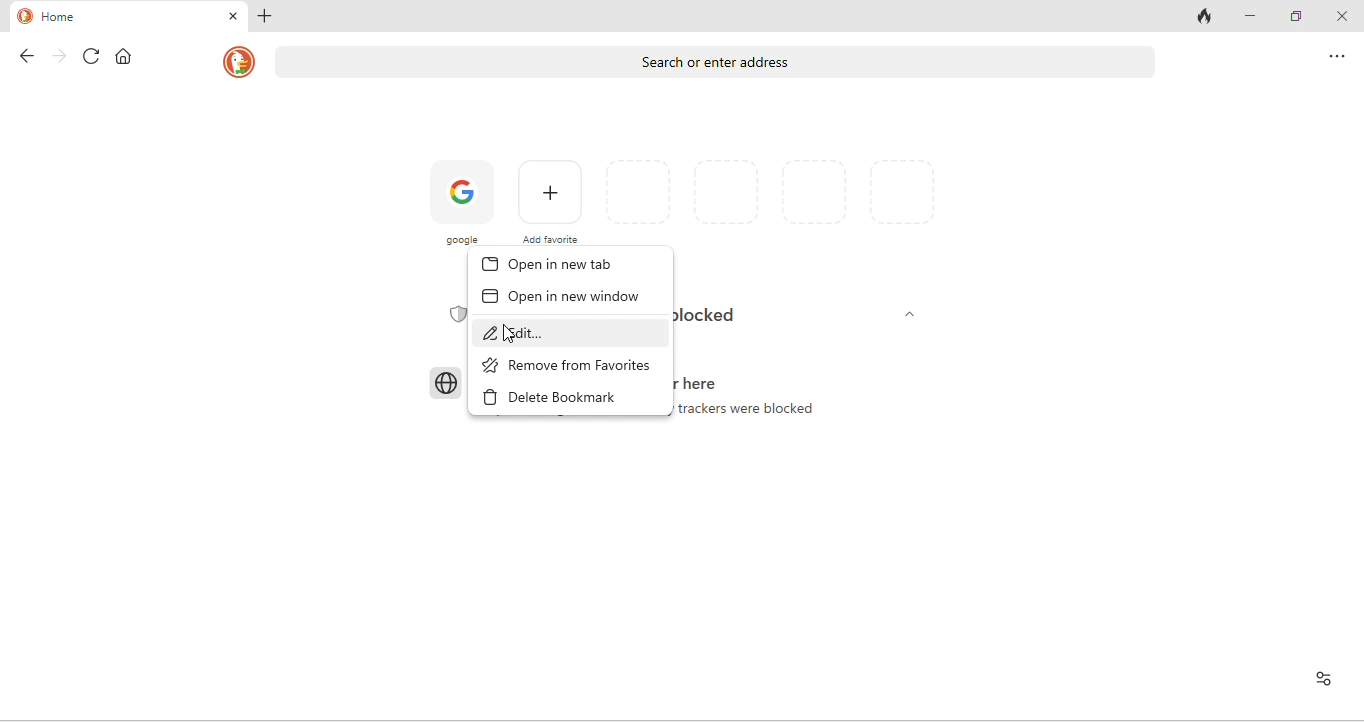  I want to click on Privacy Shield icon, so click(456, 316).